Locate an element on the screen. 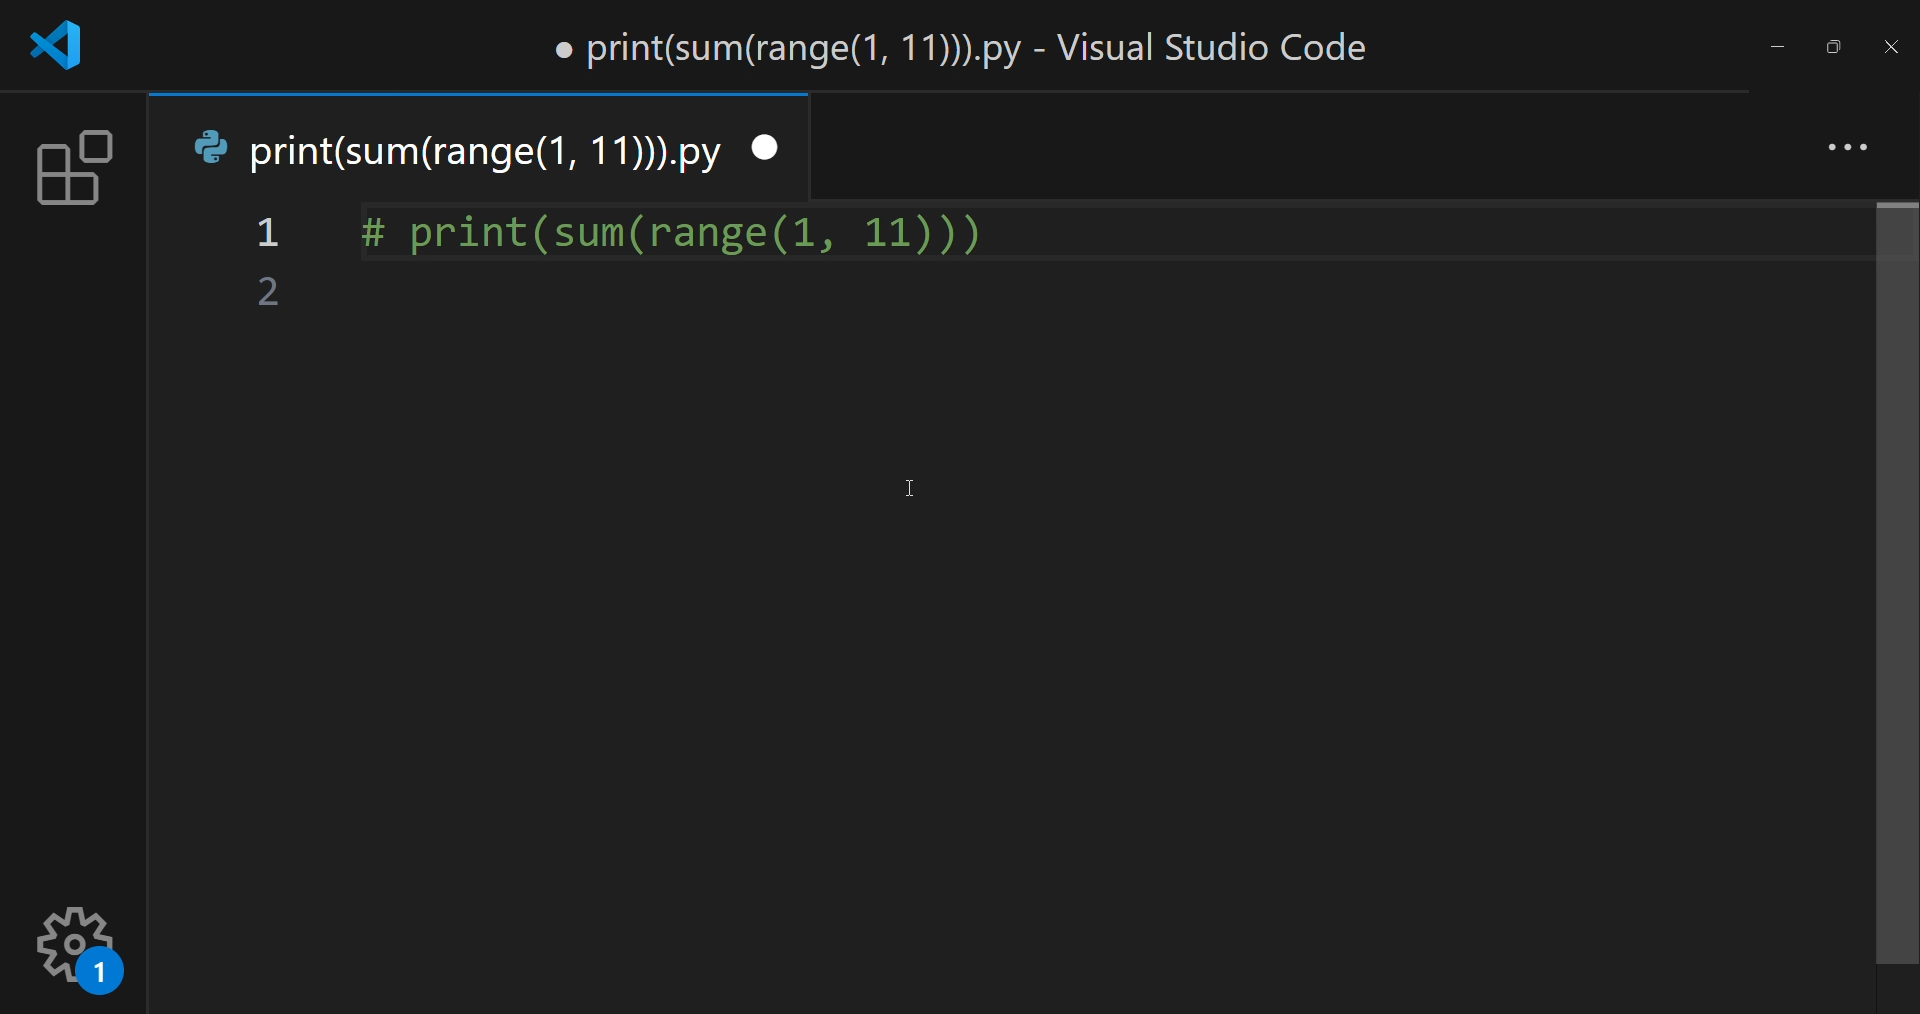  close tab is located at coordinates (769, 146).